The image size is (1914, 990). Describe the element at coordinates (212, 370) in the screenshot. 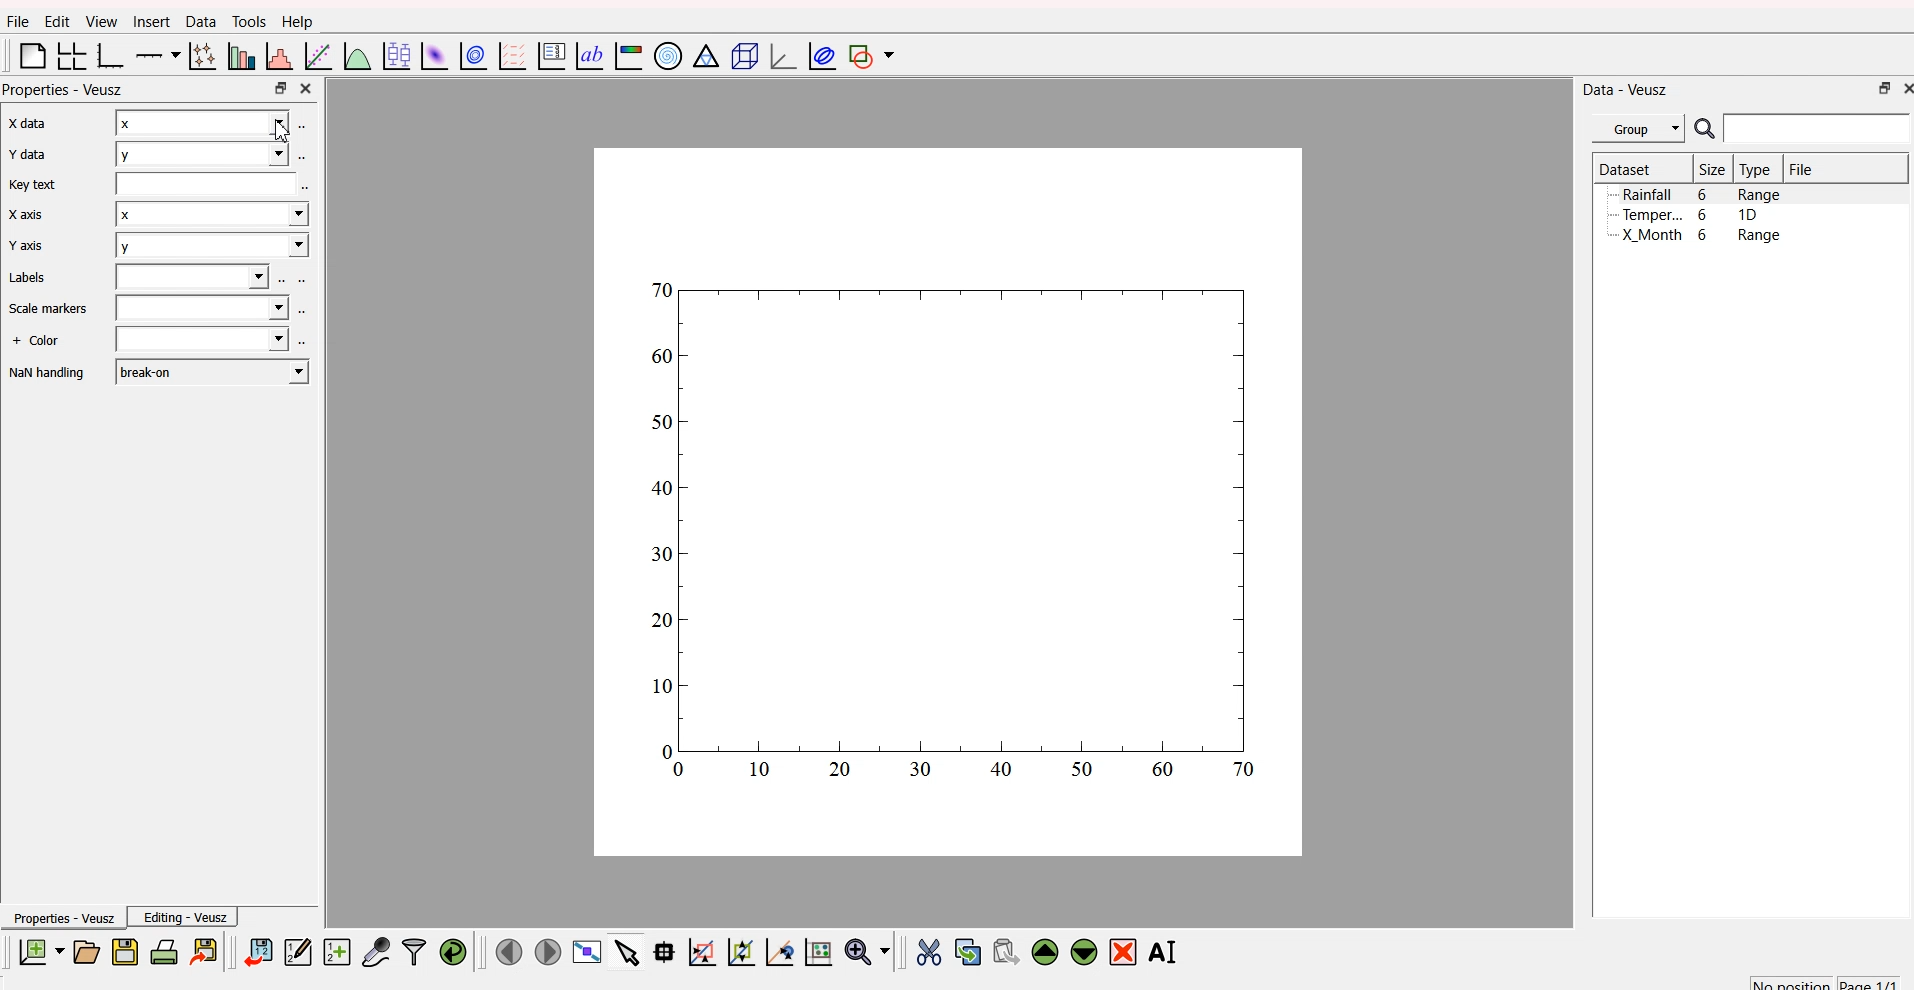

I see `break-on` at that location.